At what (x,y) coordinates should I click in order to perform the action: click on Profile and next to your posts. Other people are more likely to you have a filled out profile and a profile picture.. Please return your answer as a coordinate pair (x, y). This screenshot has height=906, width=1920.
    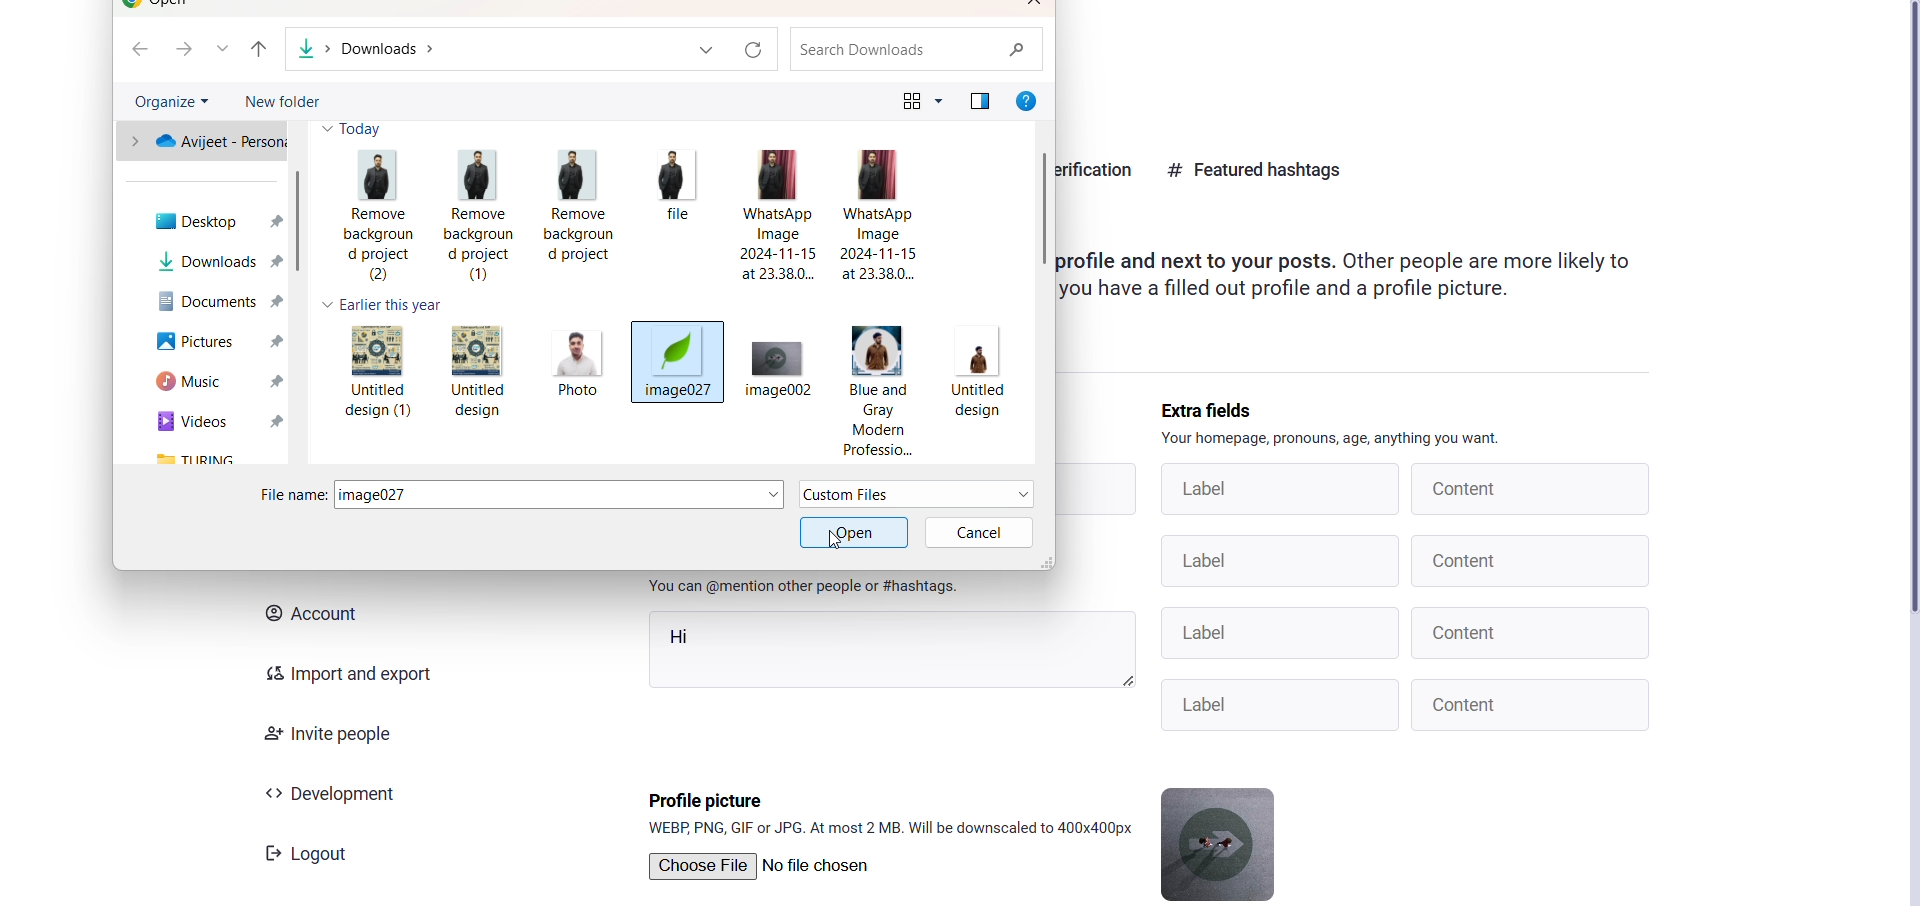
    Looking at the image, I should click on (1377, 280).